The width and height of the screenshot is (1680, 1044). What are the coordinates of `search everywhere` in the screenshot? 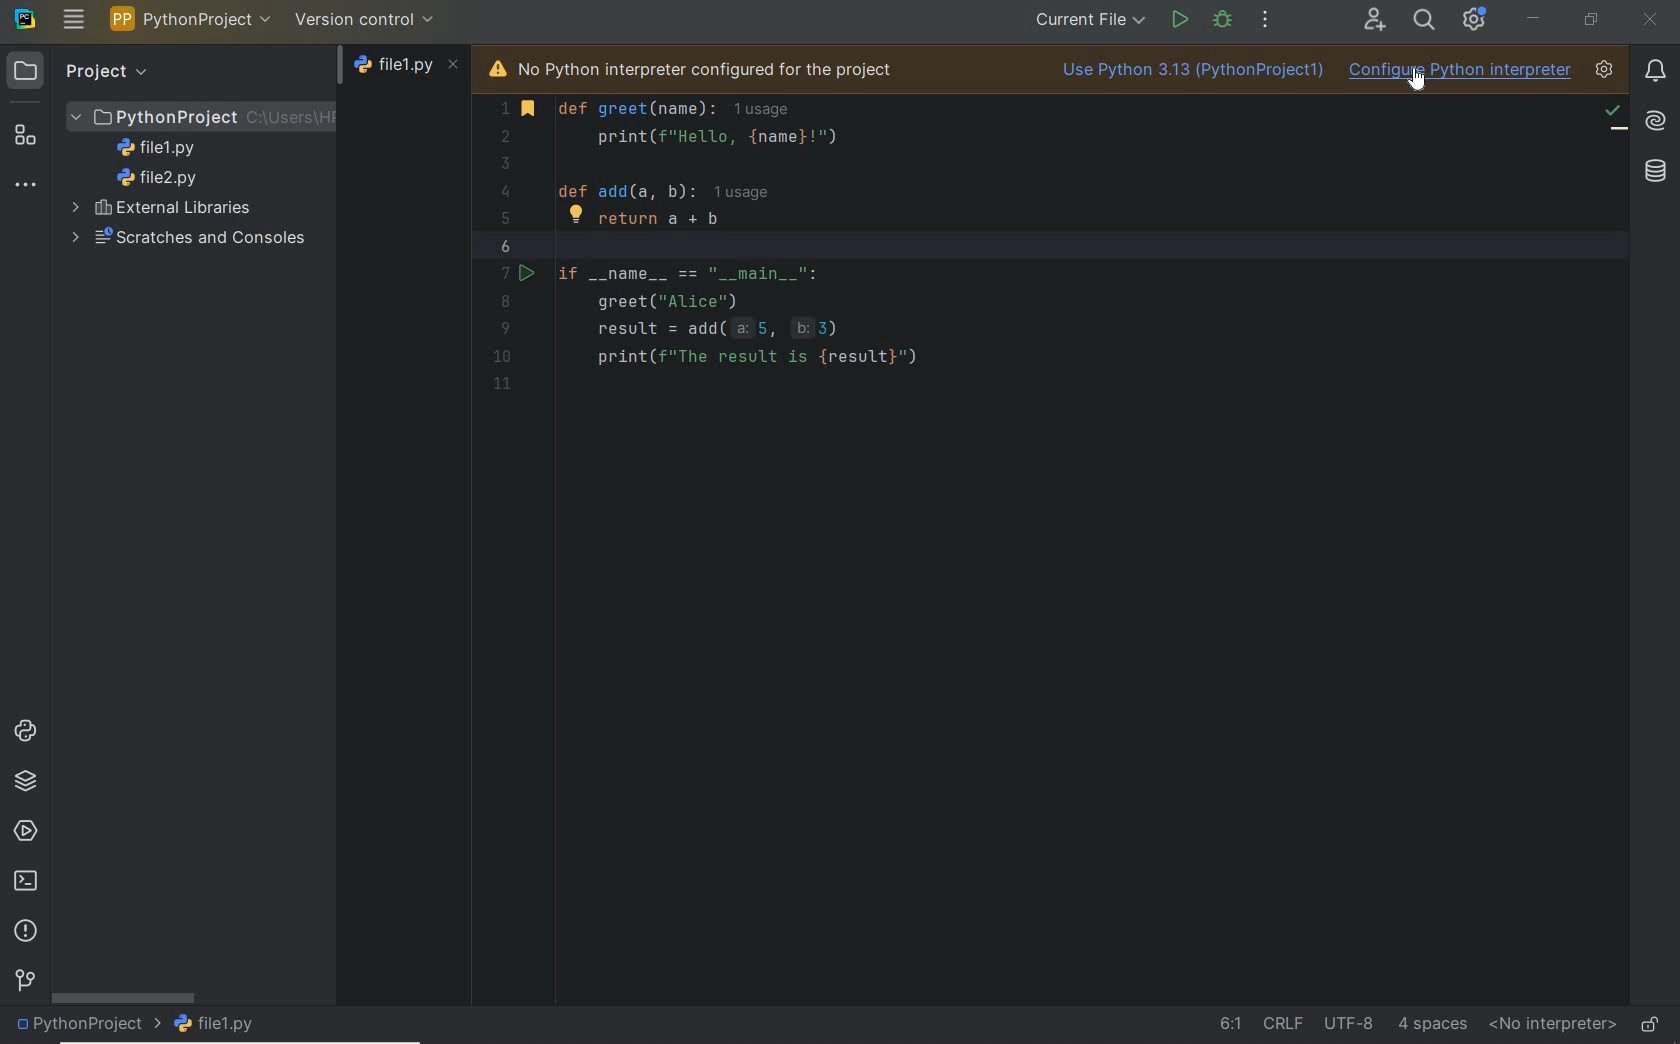 It's located at (1425, 19).